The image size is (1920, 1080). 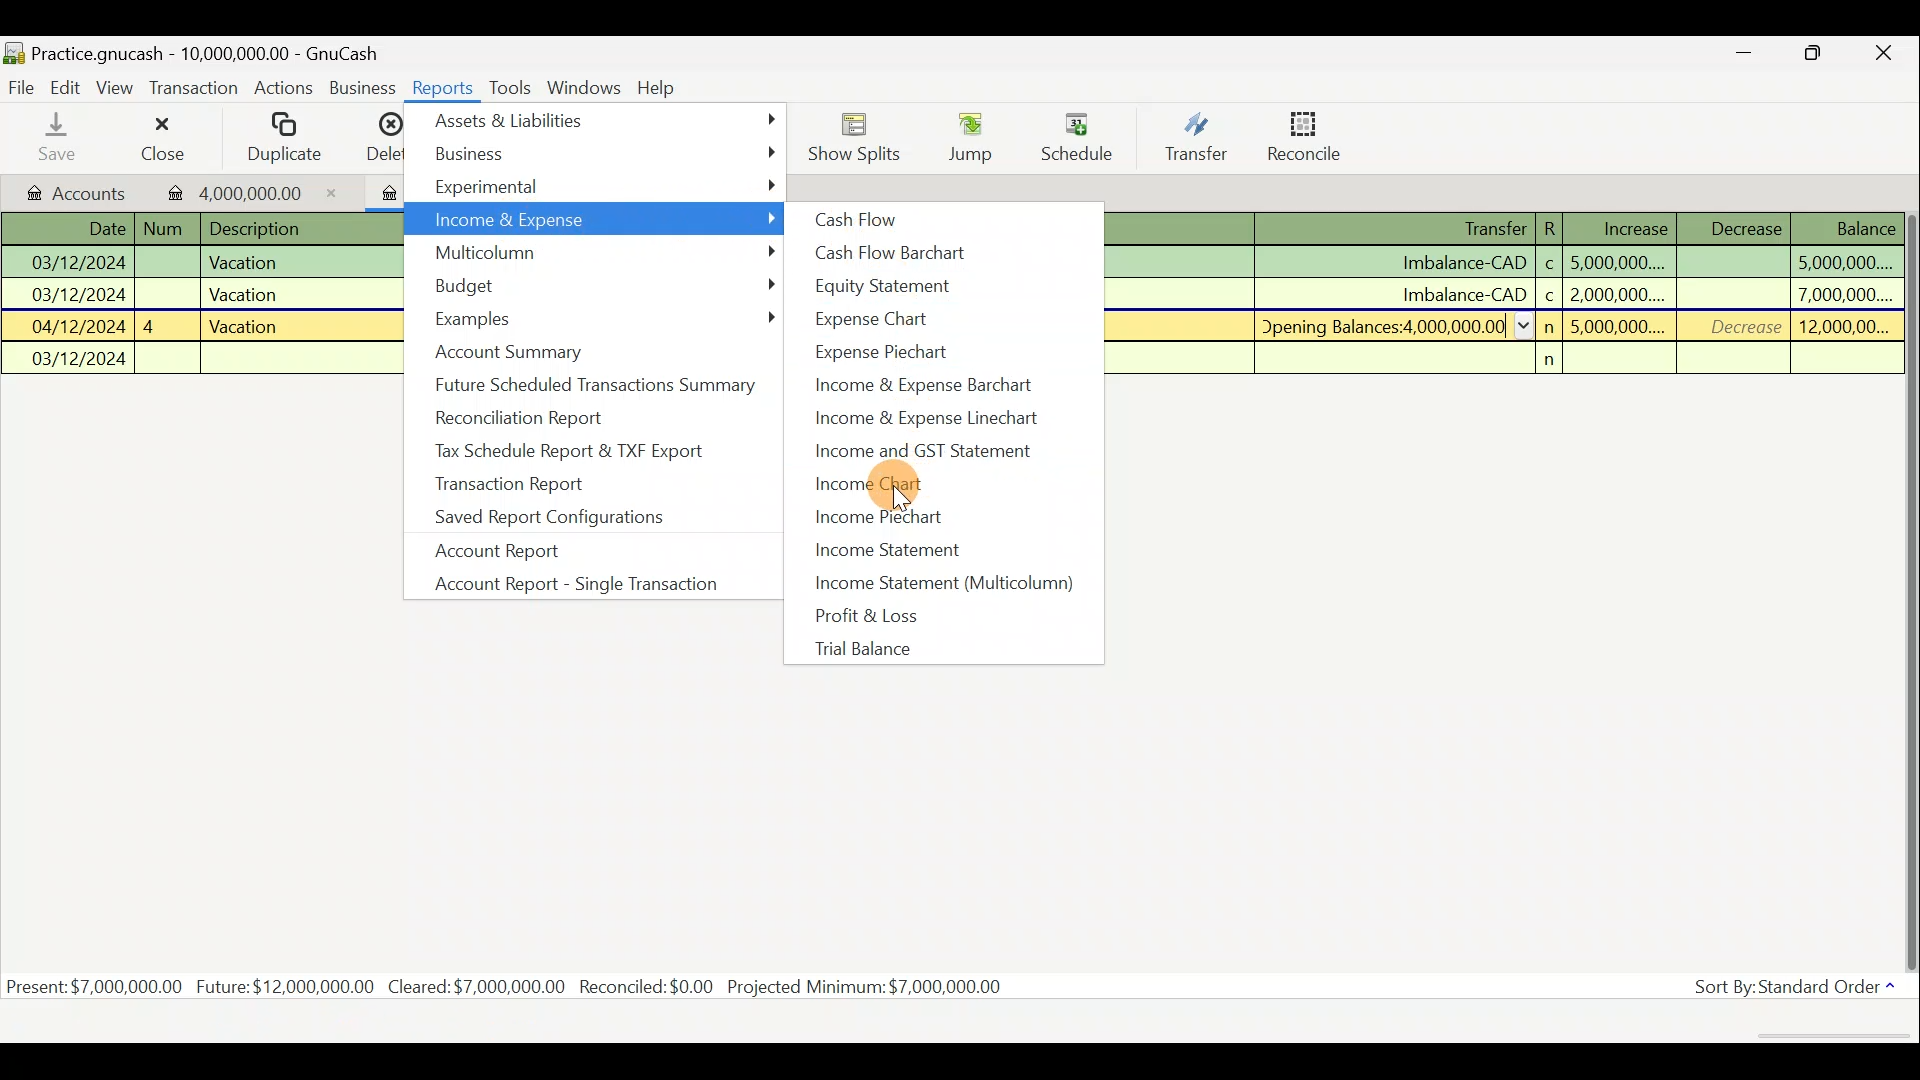 I want to click on Num, so click(x=166, y=229).